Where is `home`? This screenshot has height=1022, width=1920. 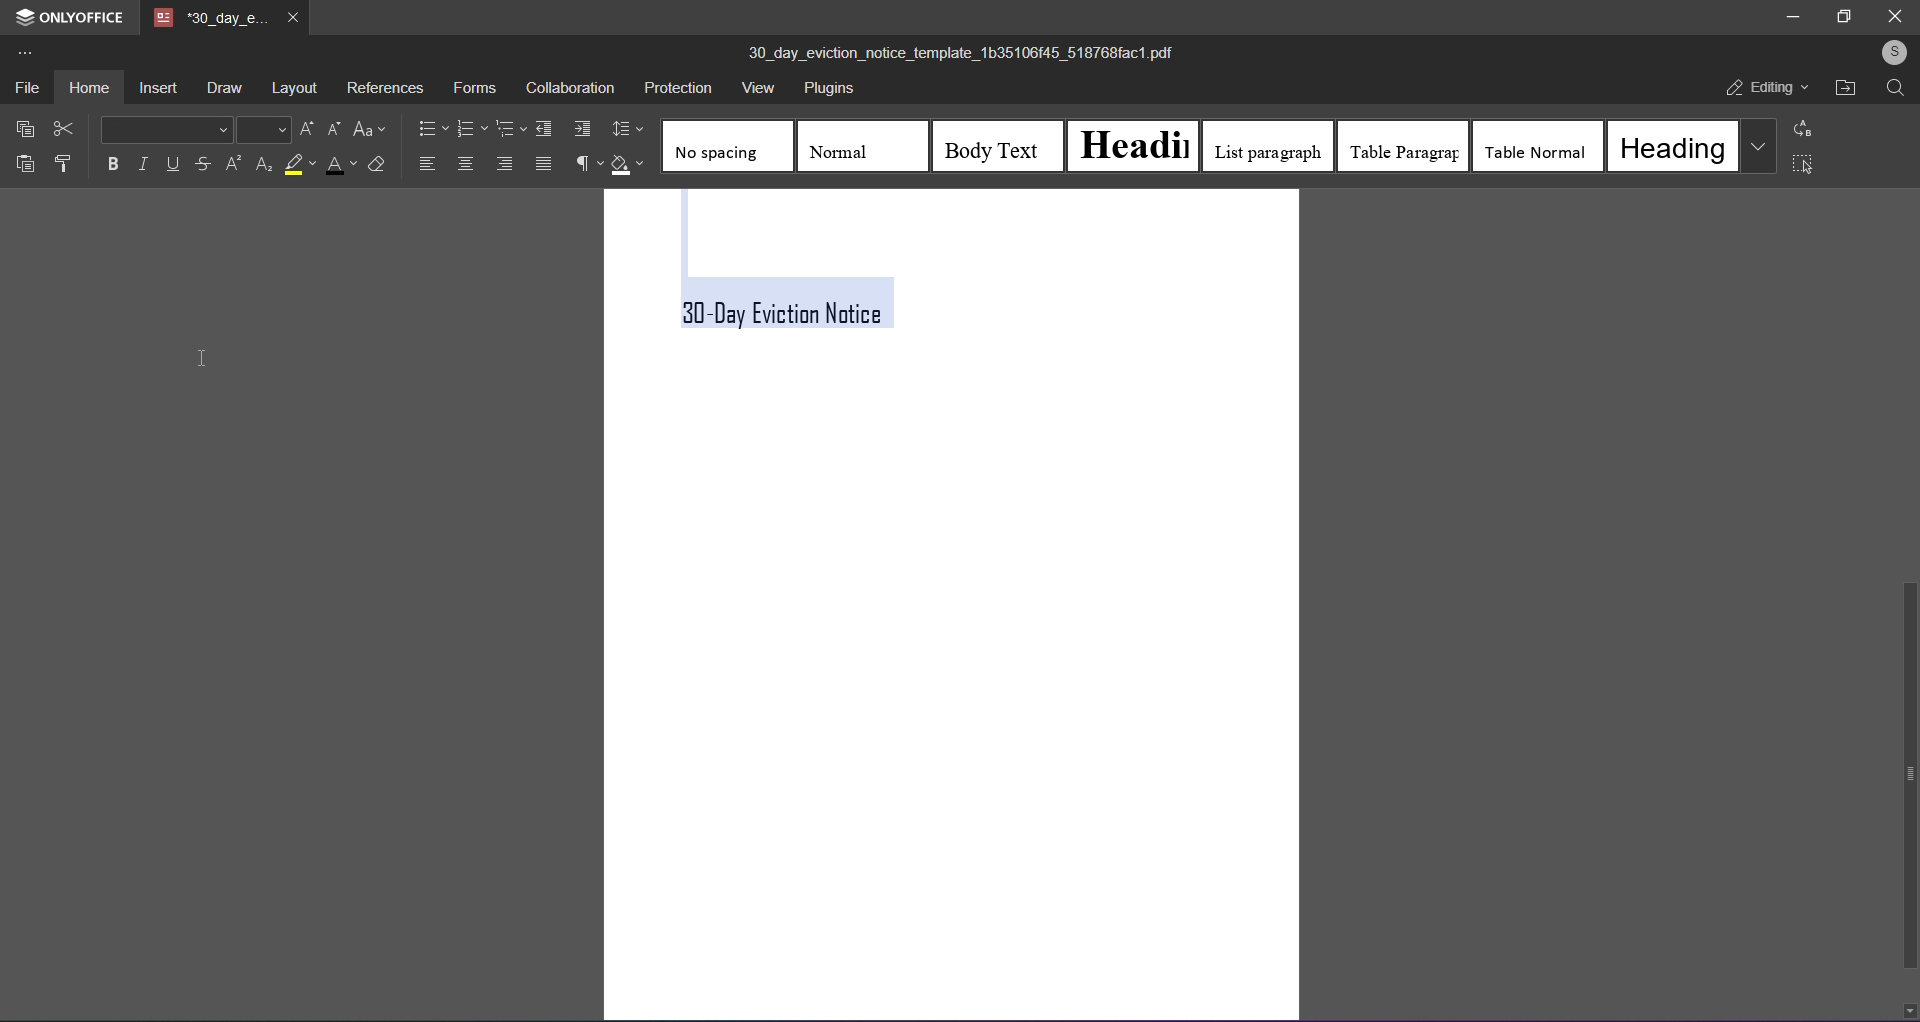 home is located at coordinates (88, 86).